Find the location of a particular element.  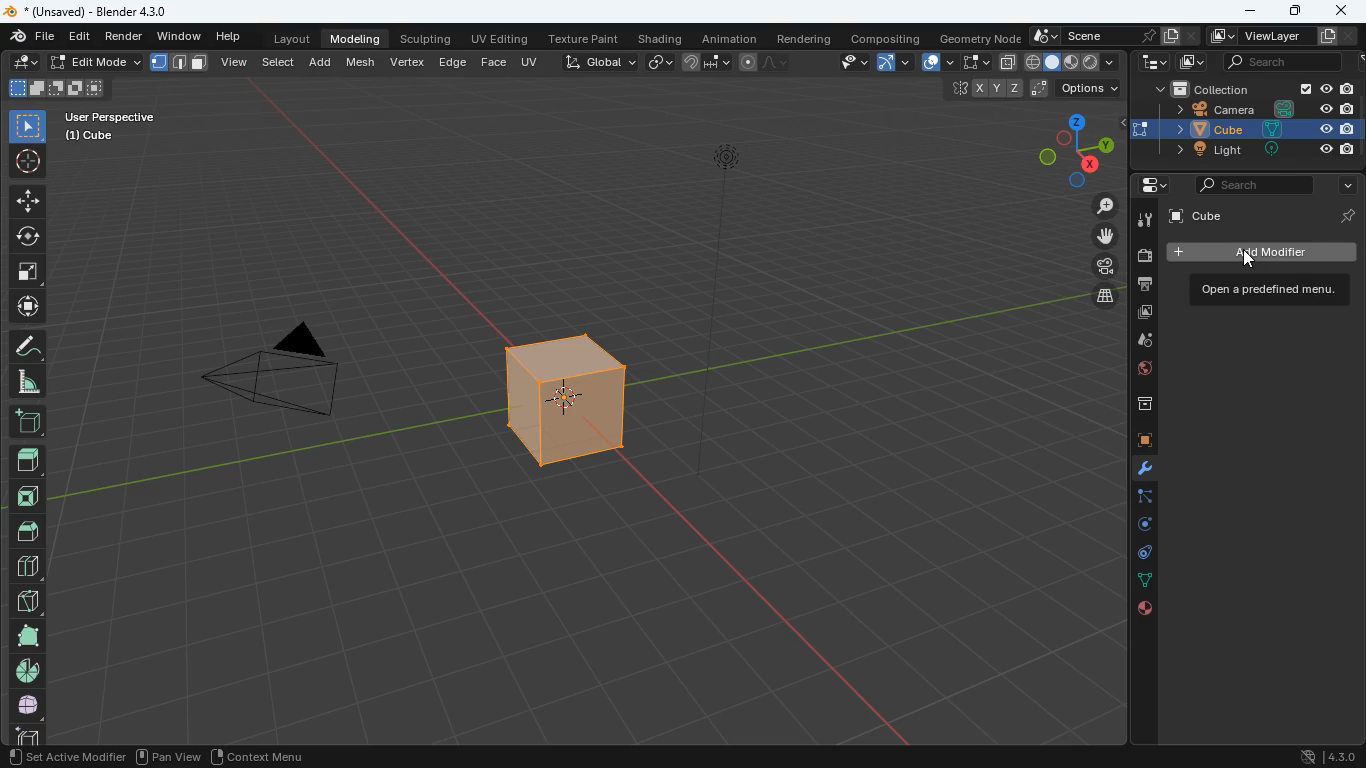

shapes is located at coordinates (55, 88).